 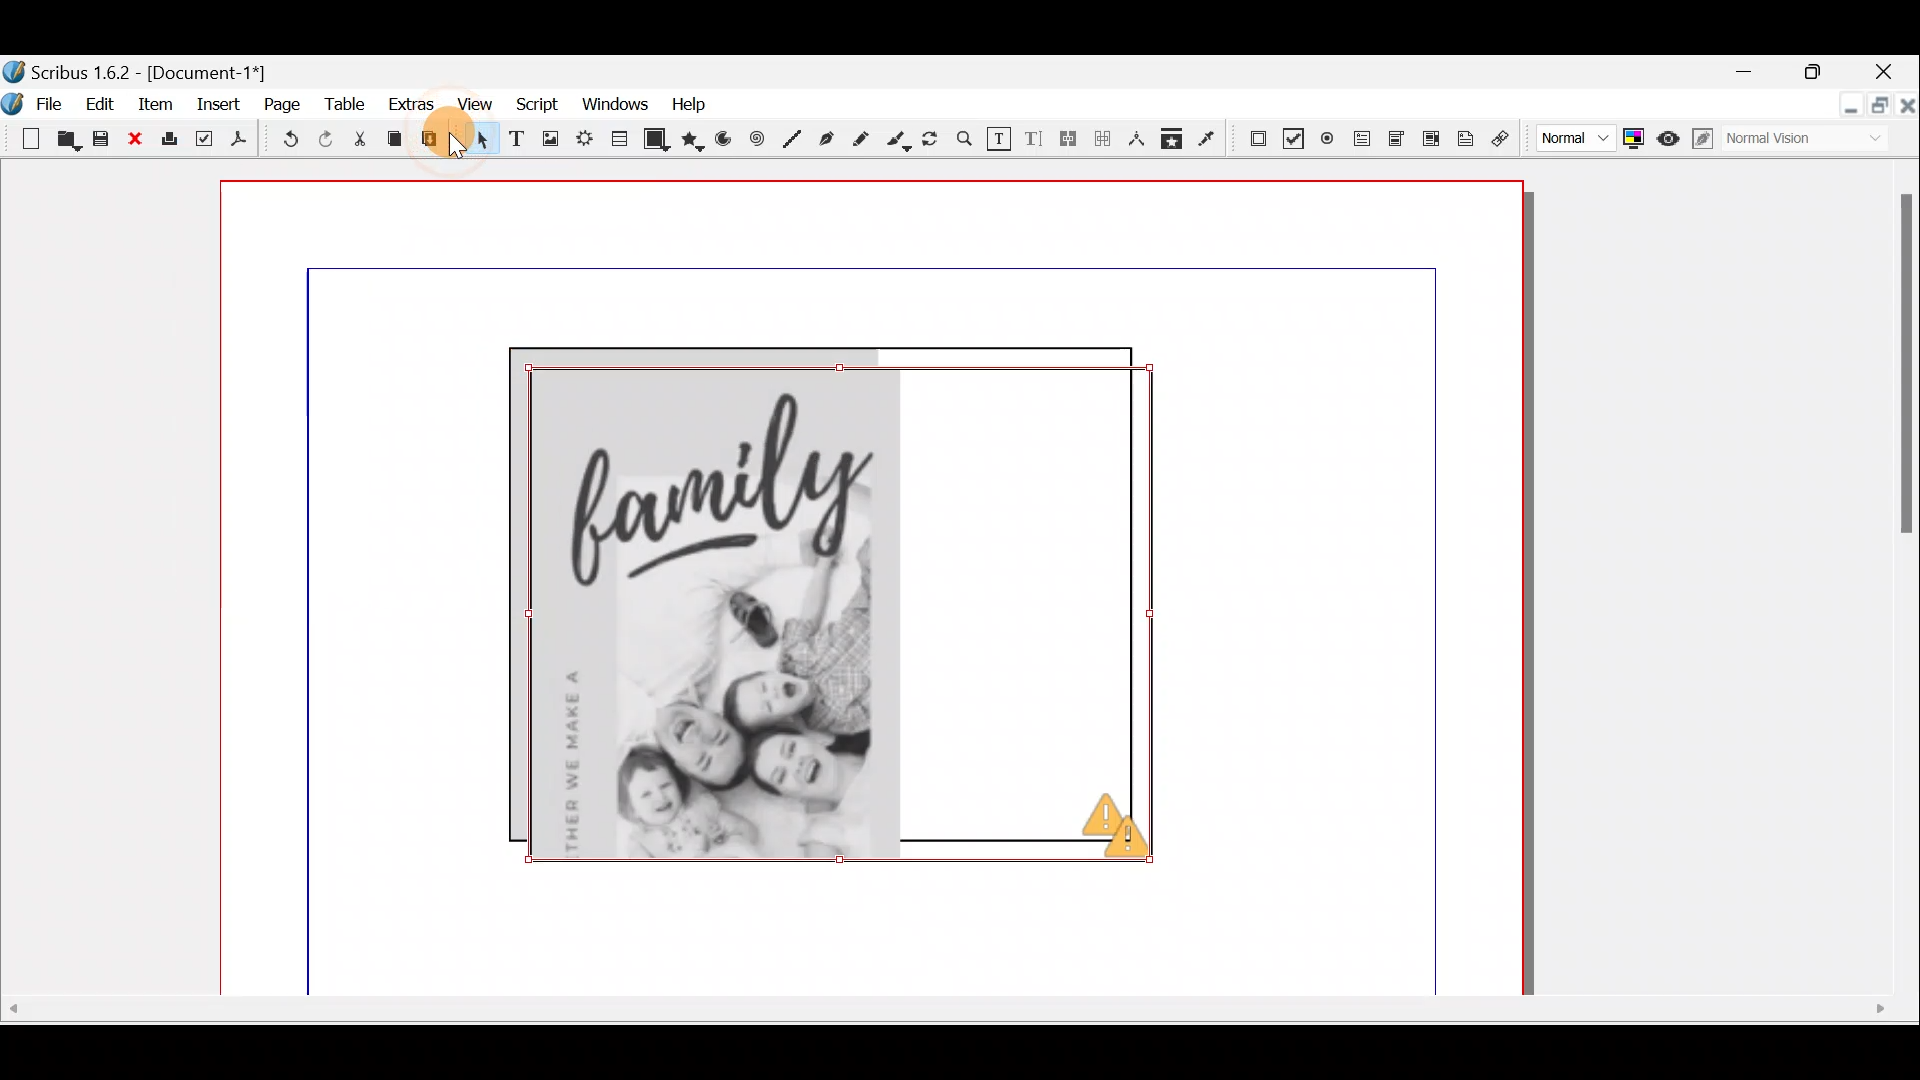 What do you see at coordinates (684, 104) in the screenshot?
I see `Help` at bounding box center [684, 104].